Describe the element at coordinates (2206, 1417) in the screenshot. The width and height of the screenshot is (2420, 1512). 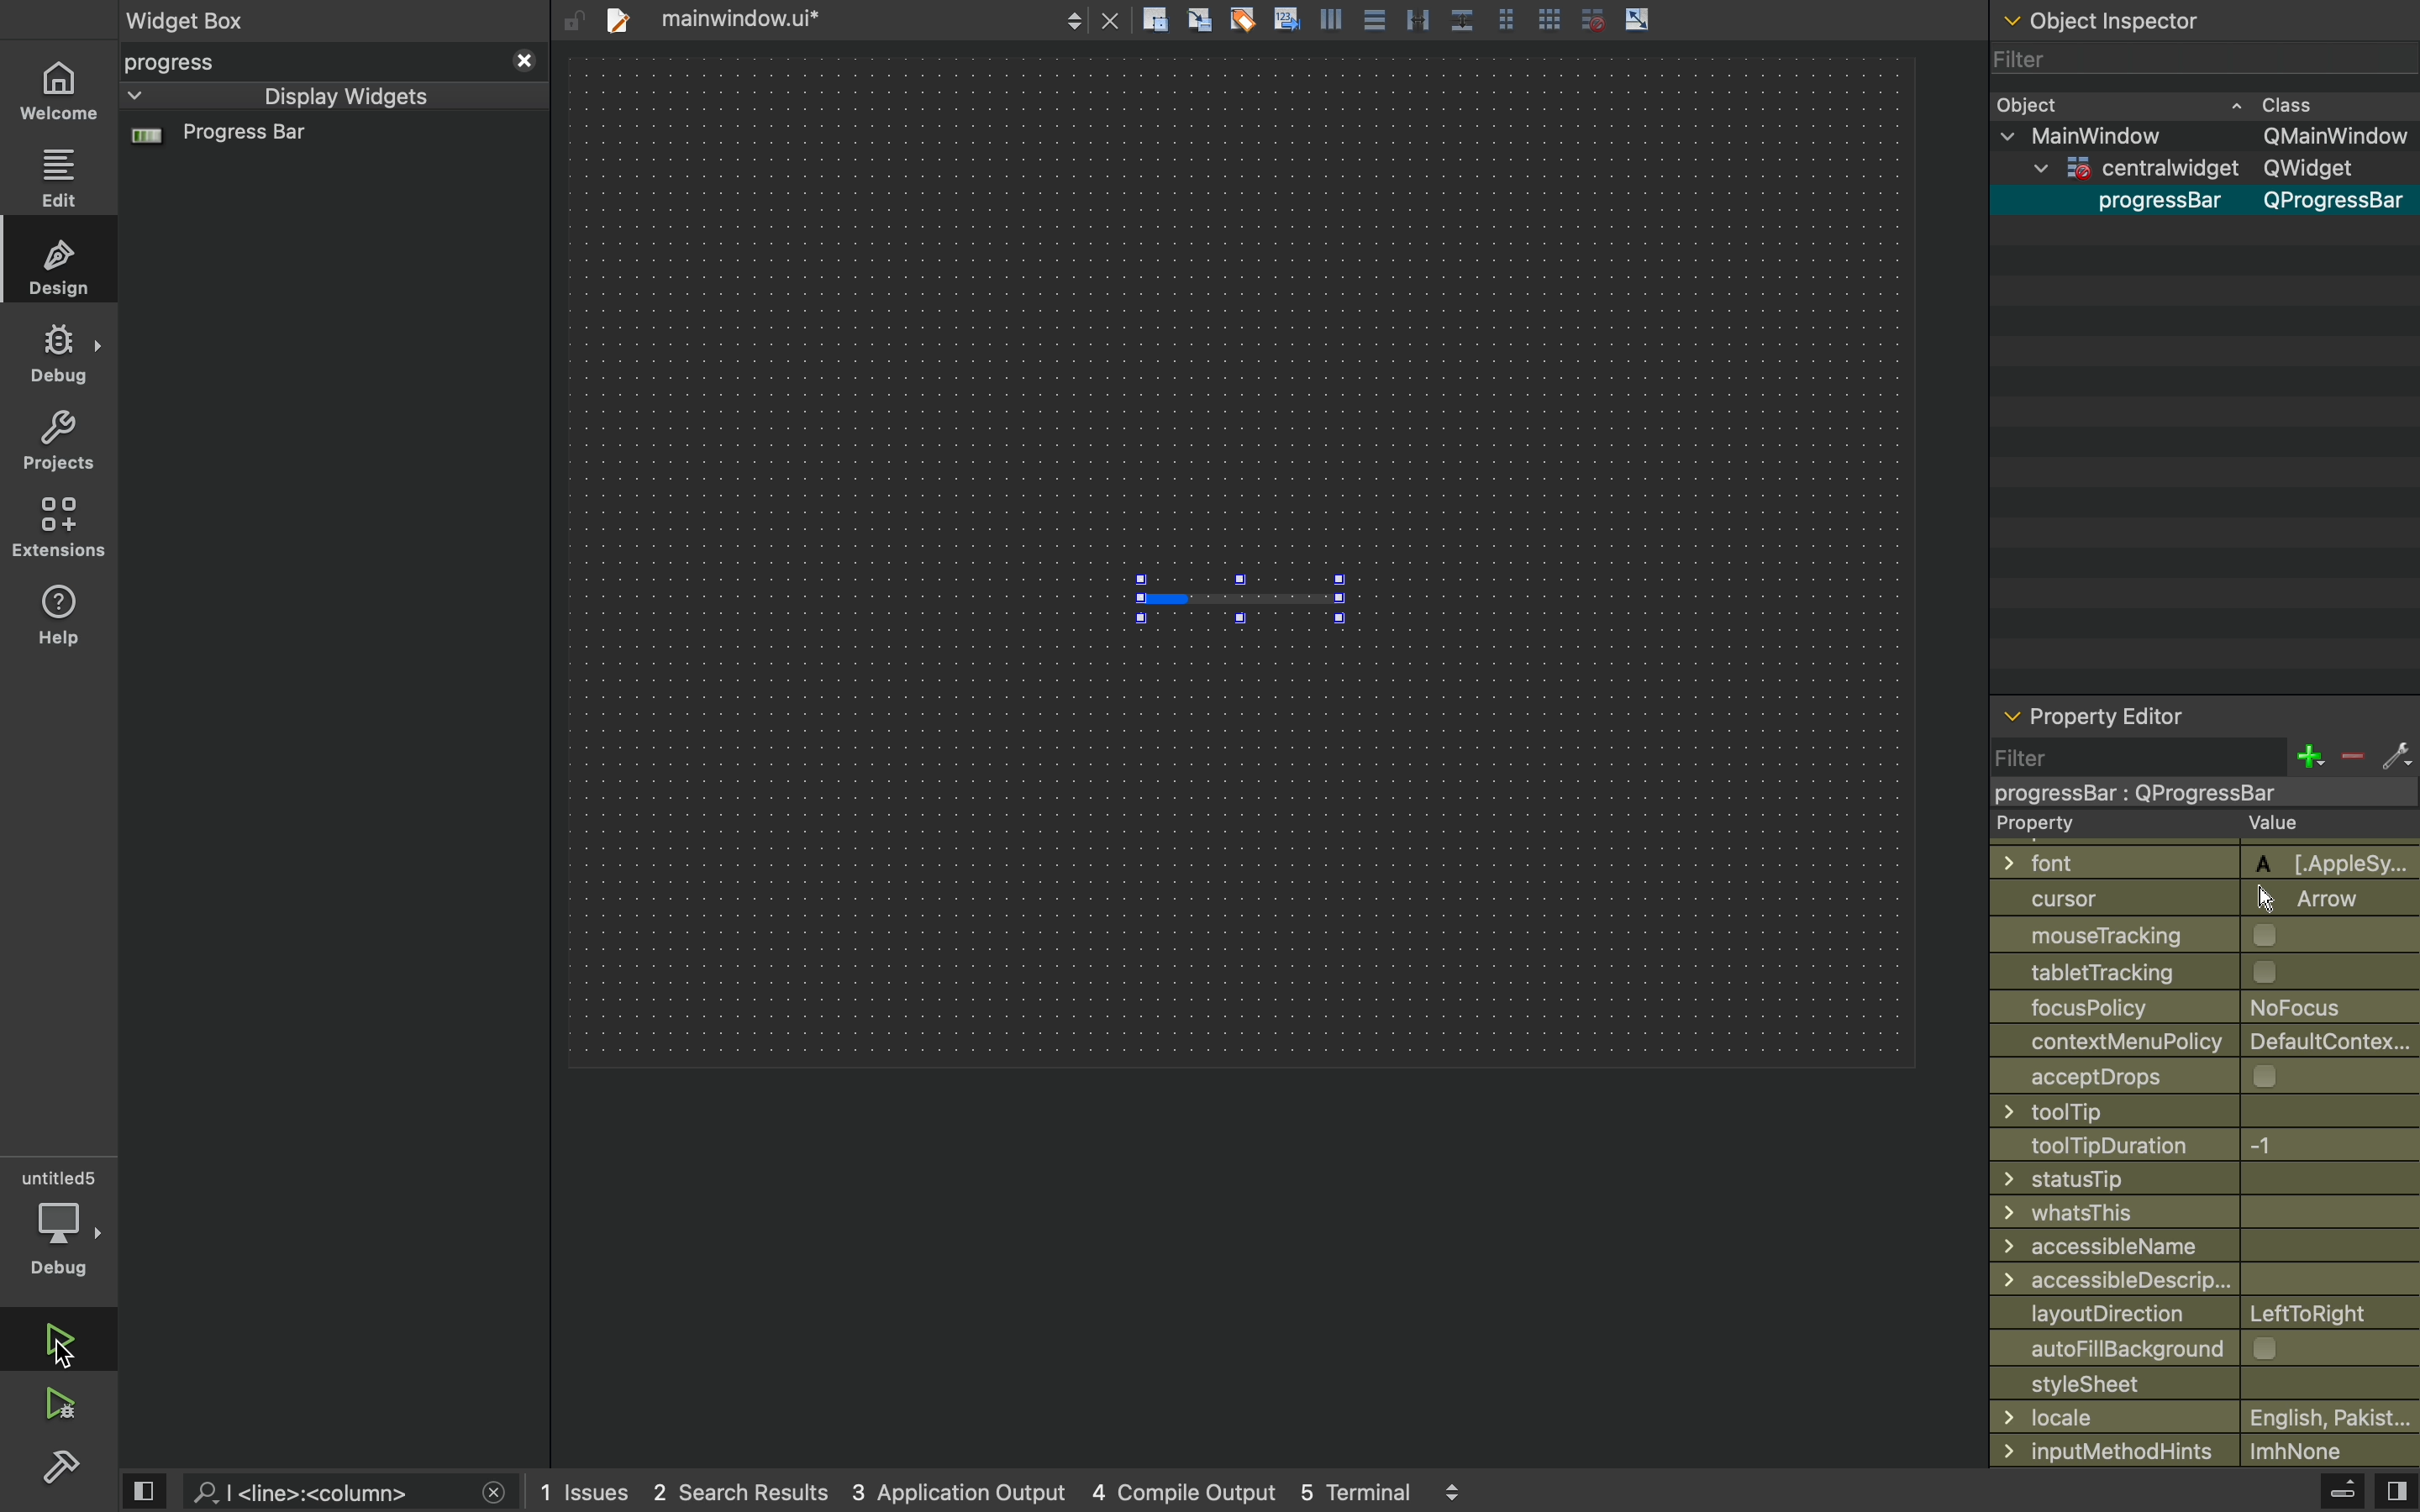
I see `locale` at that location.